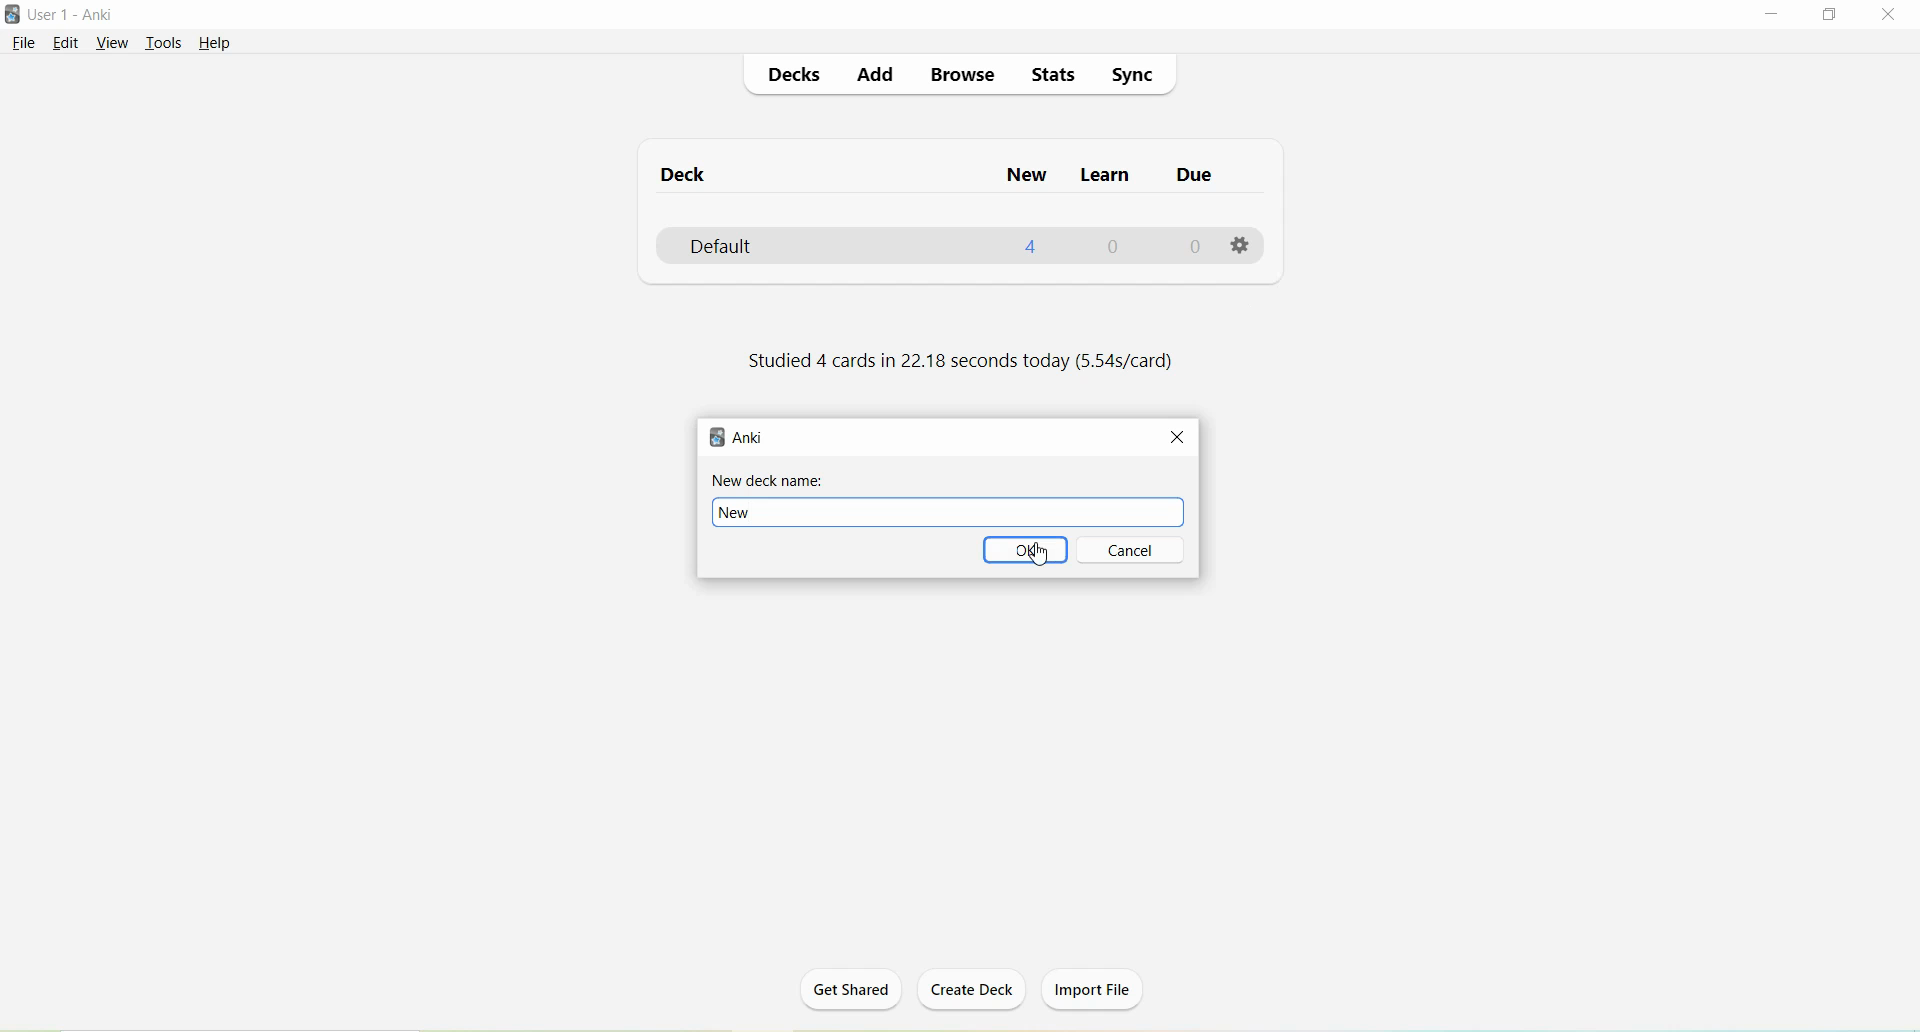  What do you see at coordinates (65, 44) in the screenshot?
I see `Edit` at bounding box center [65, 44].